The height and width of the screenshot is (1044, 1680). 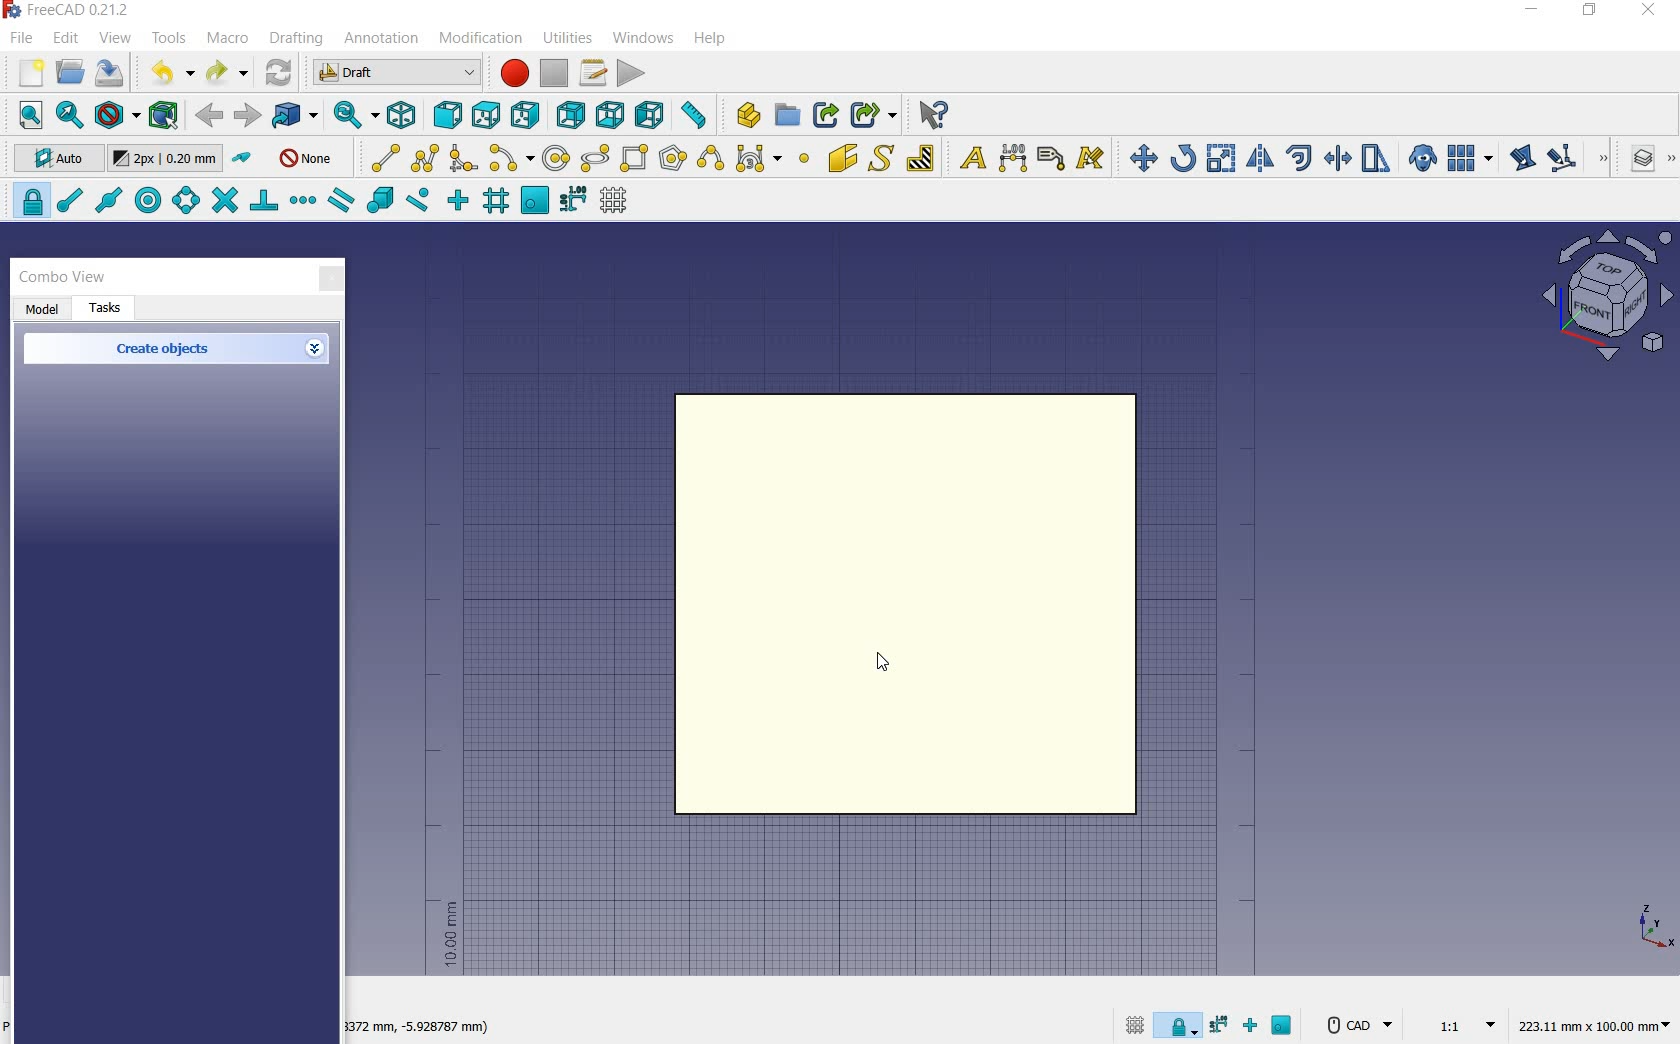 I want to click on tasks, so click(x=107, y=309).